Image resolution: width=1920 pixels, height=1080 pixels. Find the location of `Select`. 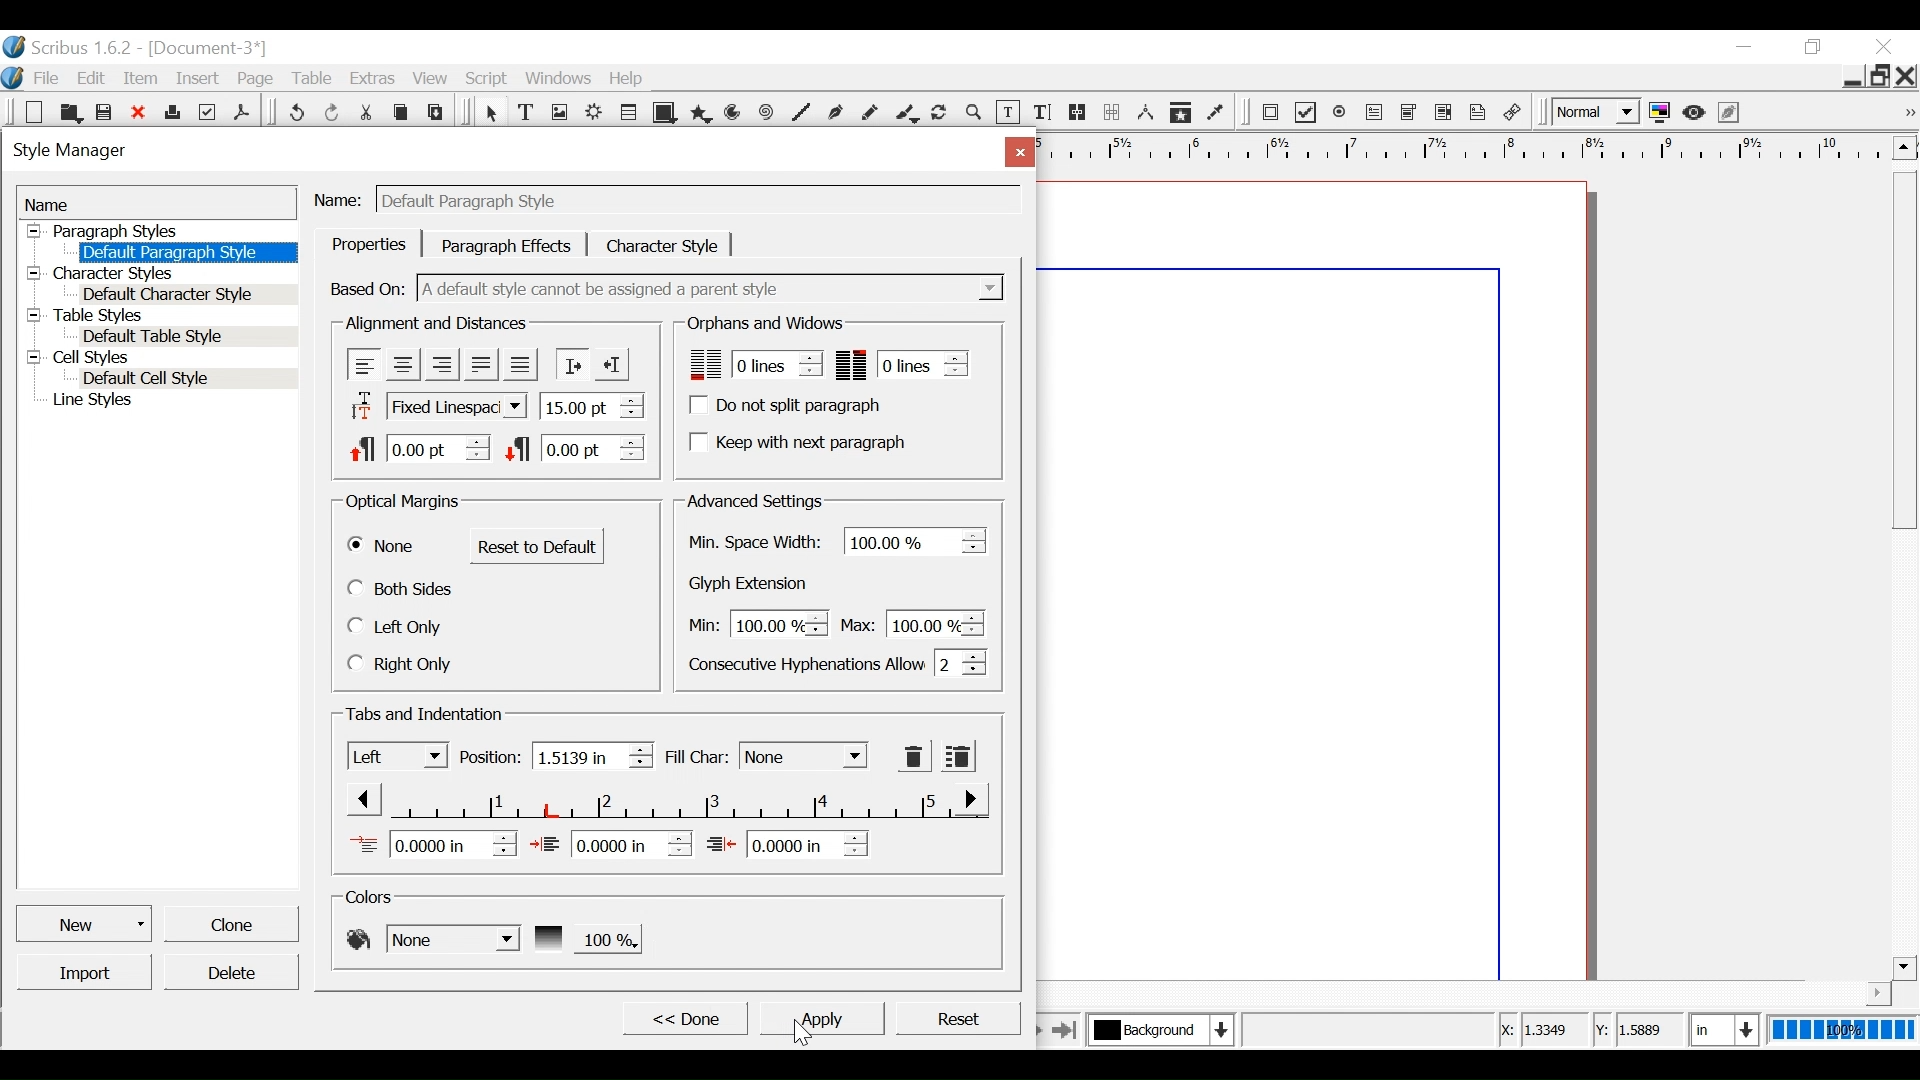

Select is located at coordinates (803, 756).